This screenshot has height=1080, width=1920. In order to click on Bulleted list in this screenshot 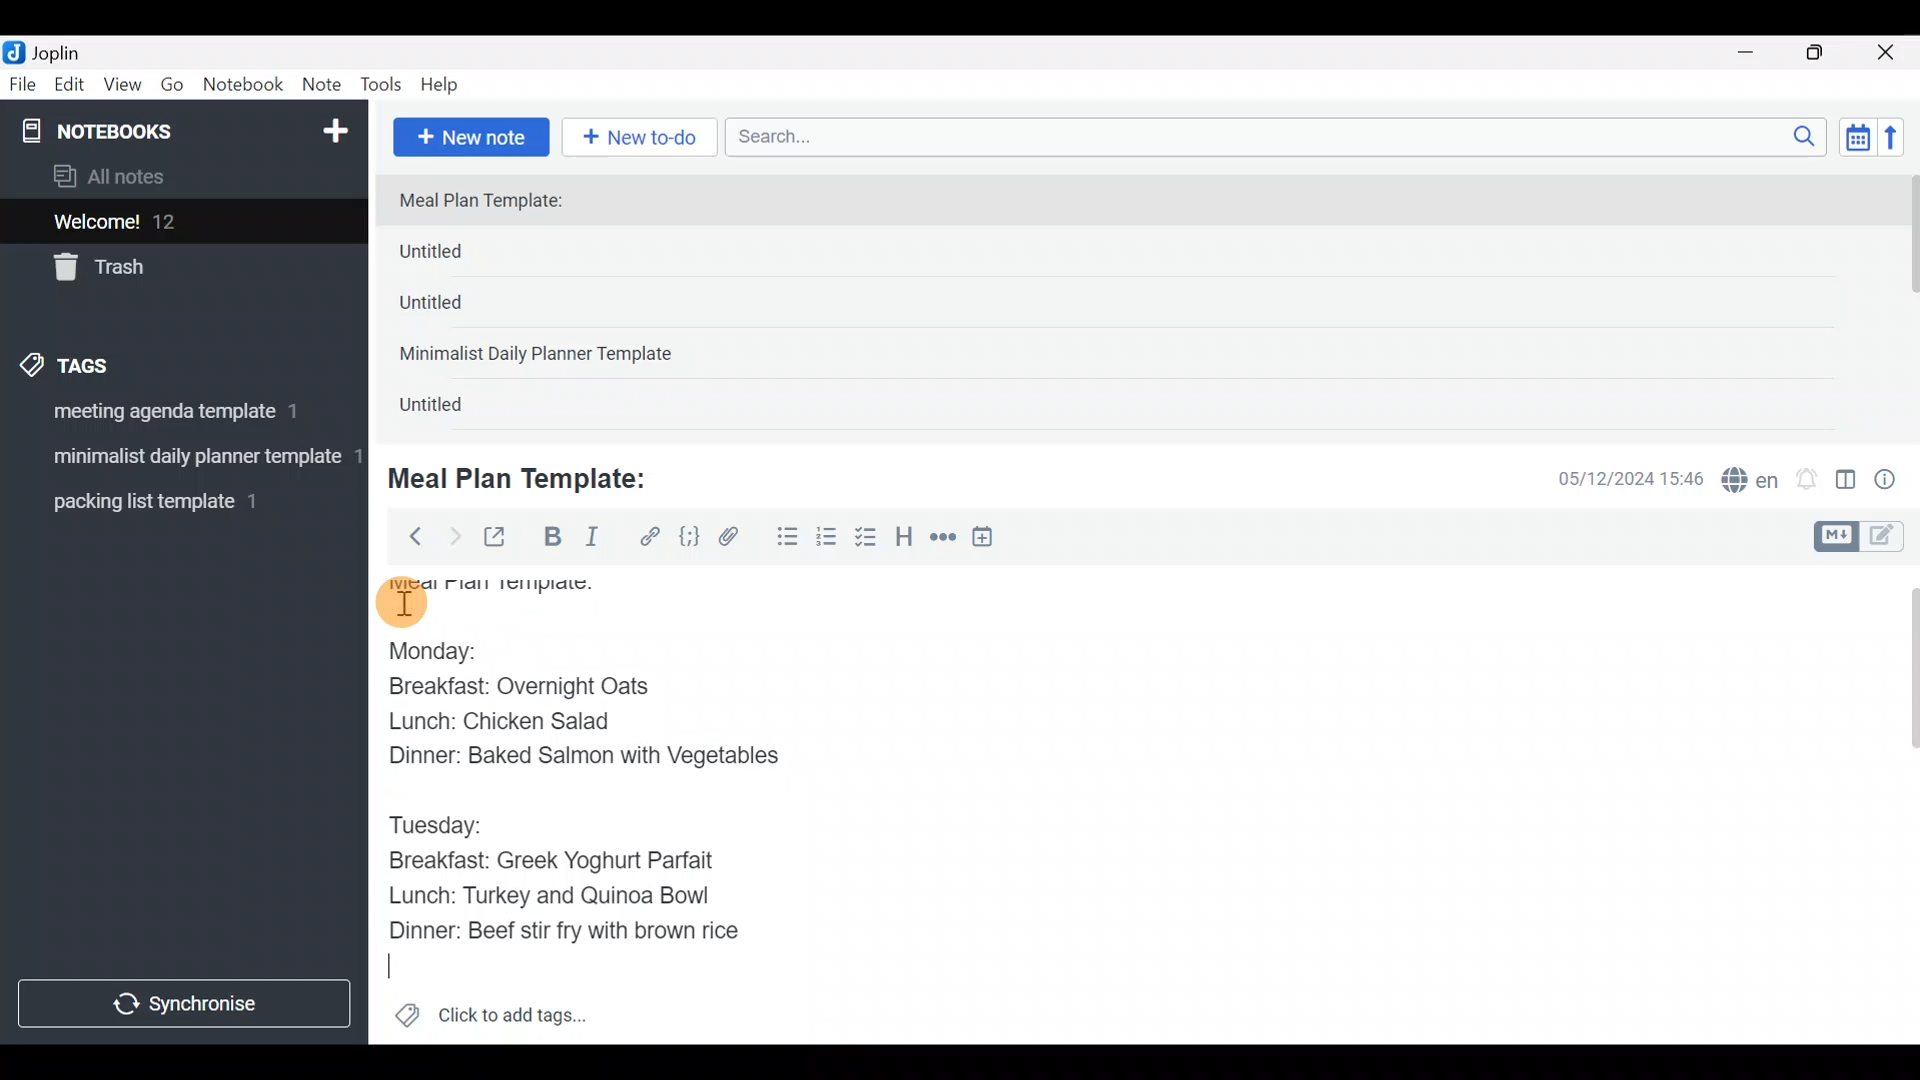, I will do `click(783, 538)`.